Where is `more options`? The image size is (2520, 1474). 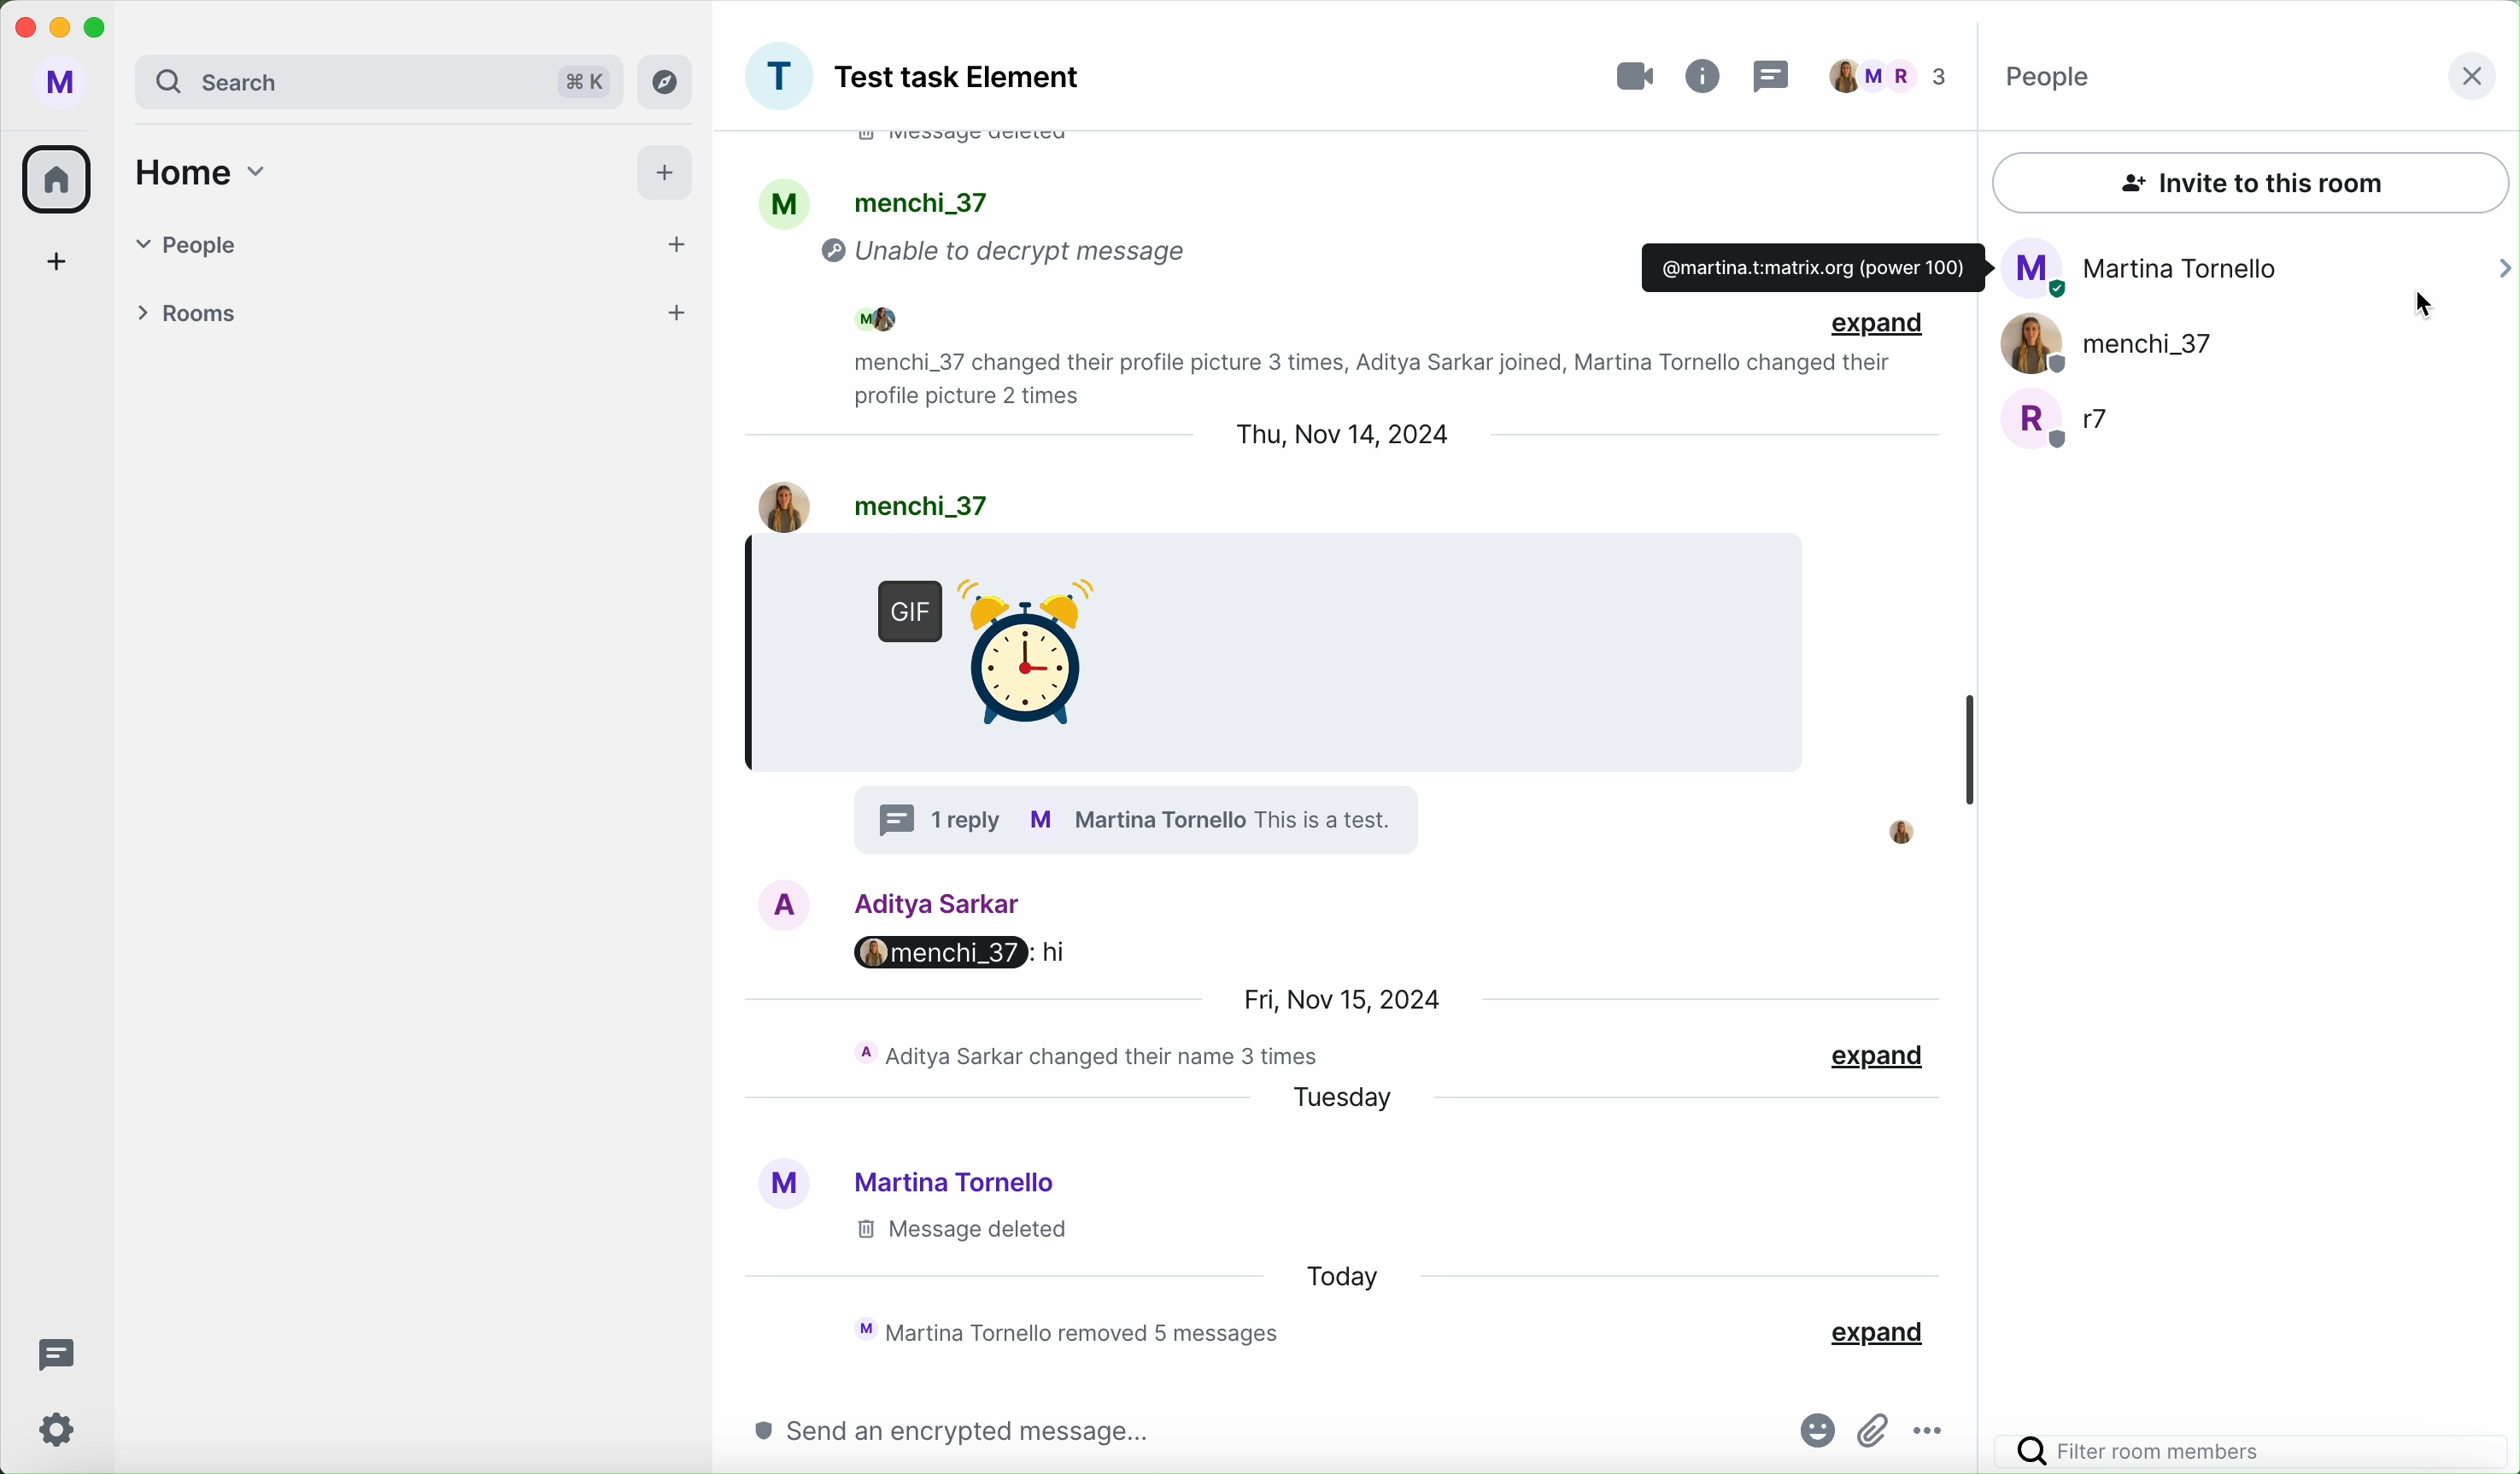
more options is located at coordinates (1936, 1434).